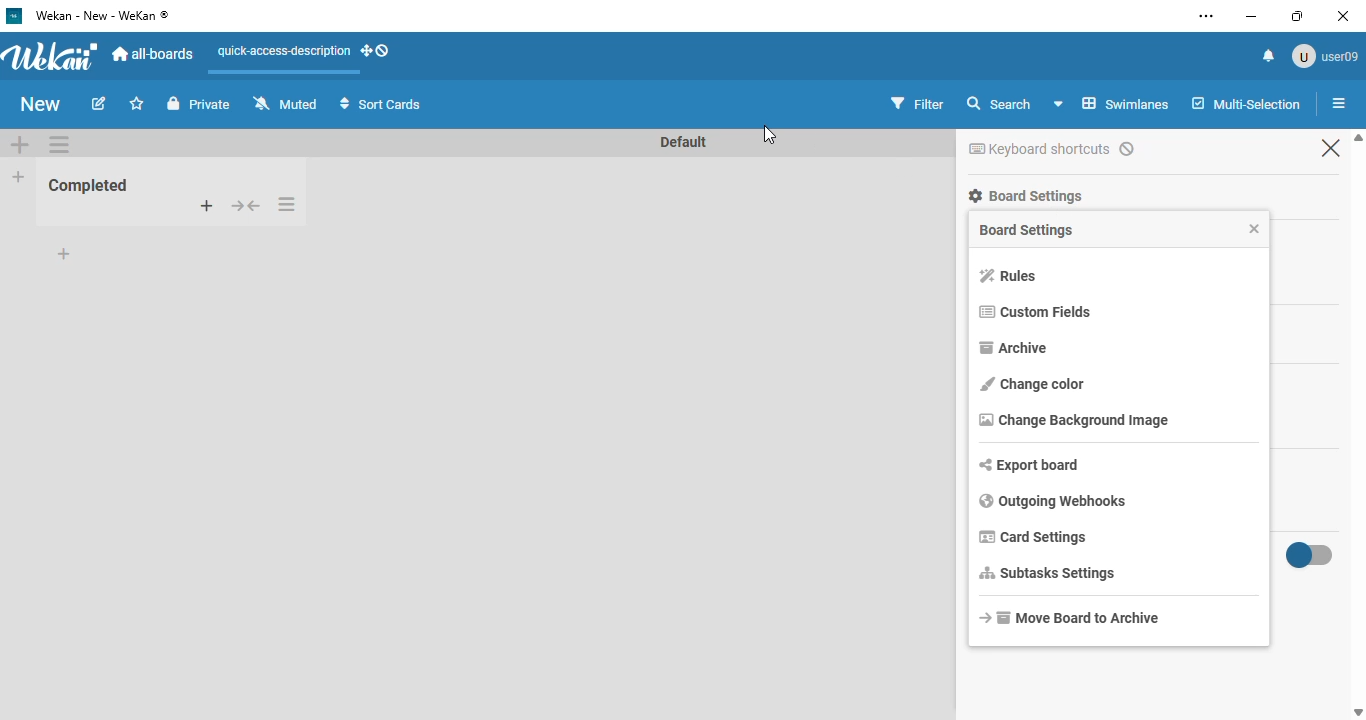 This screenshot has height=720, width=1366. What do you see at coordinates (137, 103) in the screenshot?
I see `Add to favorite` at bounding box center [137, 103].